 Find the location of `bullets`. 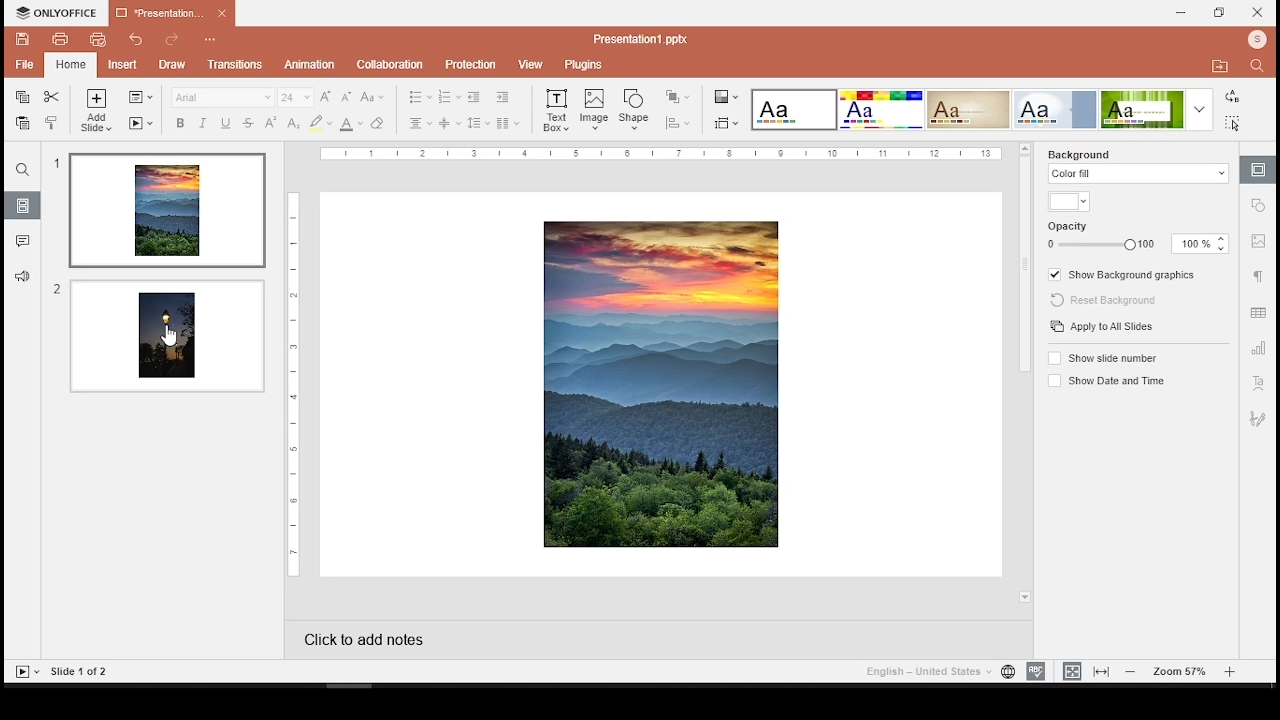

bullets is located at coordinates (421, 98).